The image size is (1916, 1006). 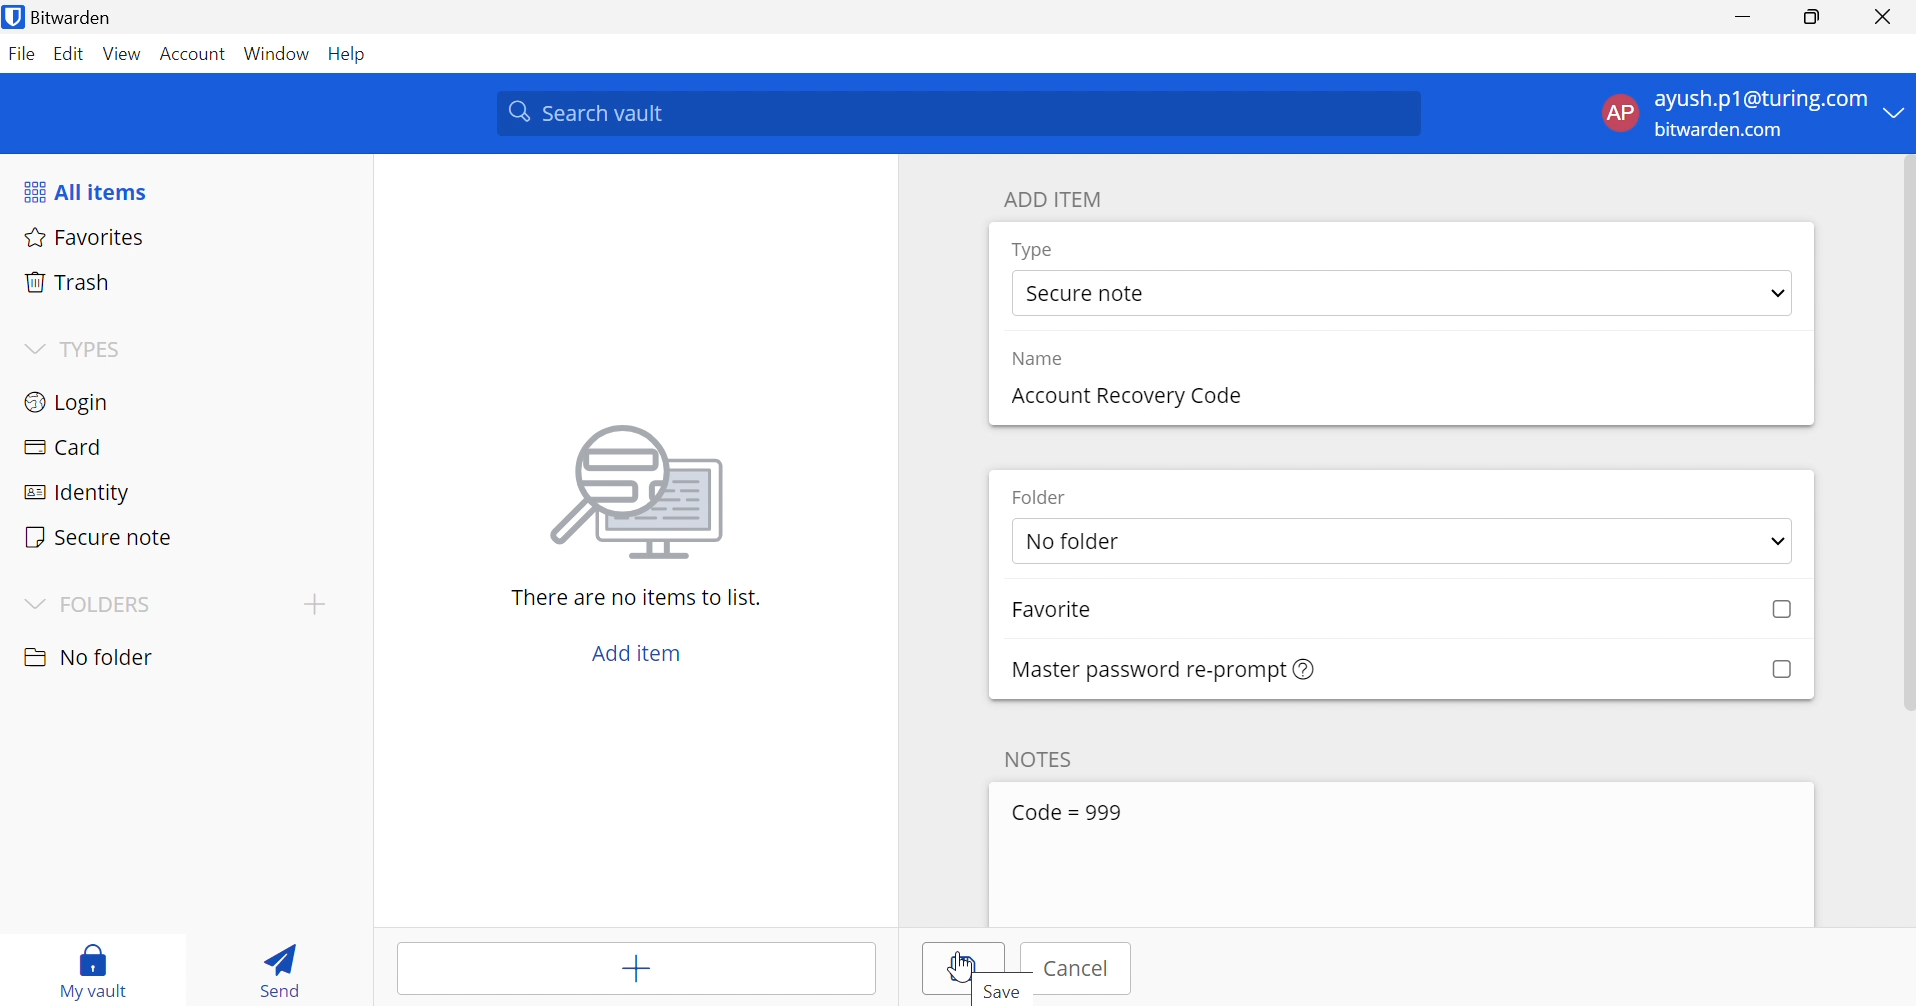 I want to click on Vertical scrollbar, so click(x=1905, y=435).